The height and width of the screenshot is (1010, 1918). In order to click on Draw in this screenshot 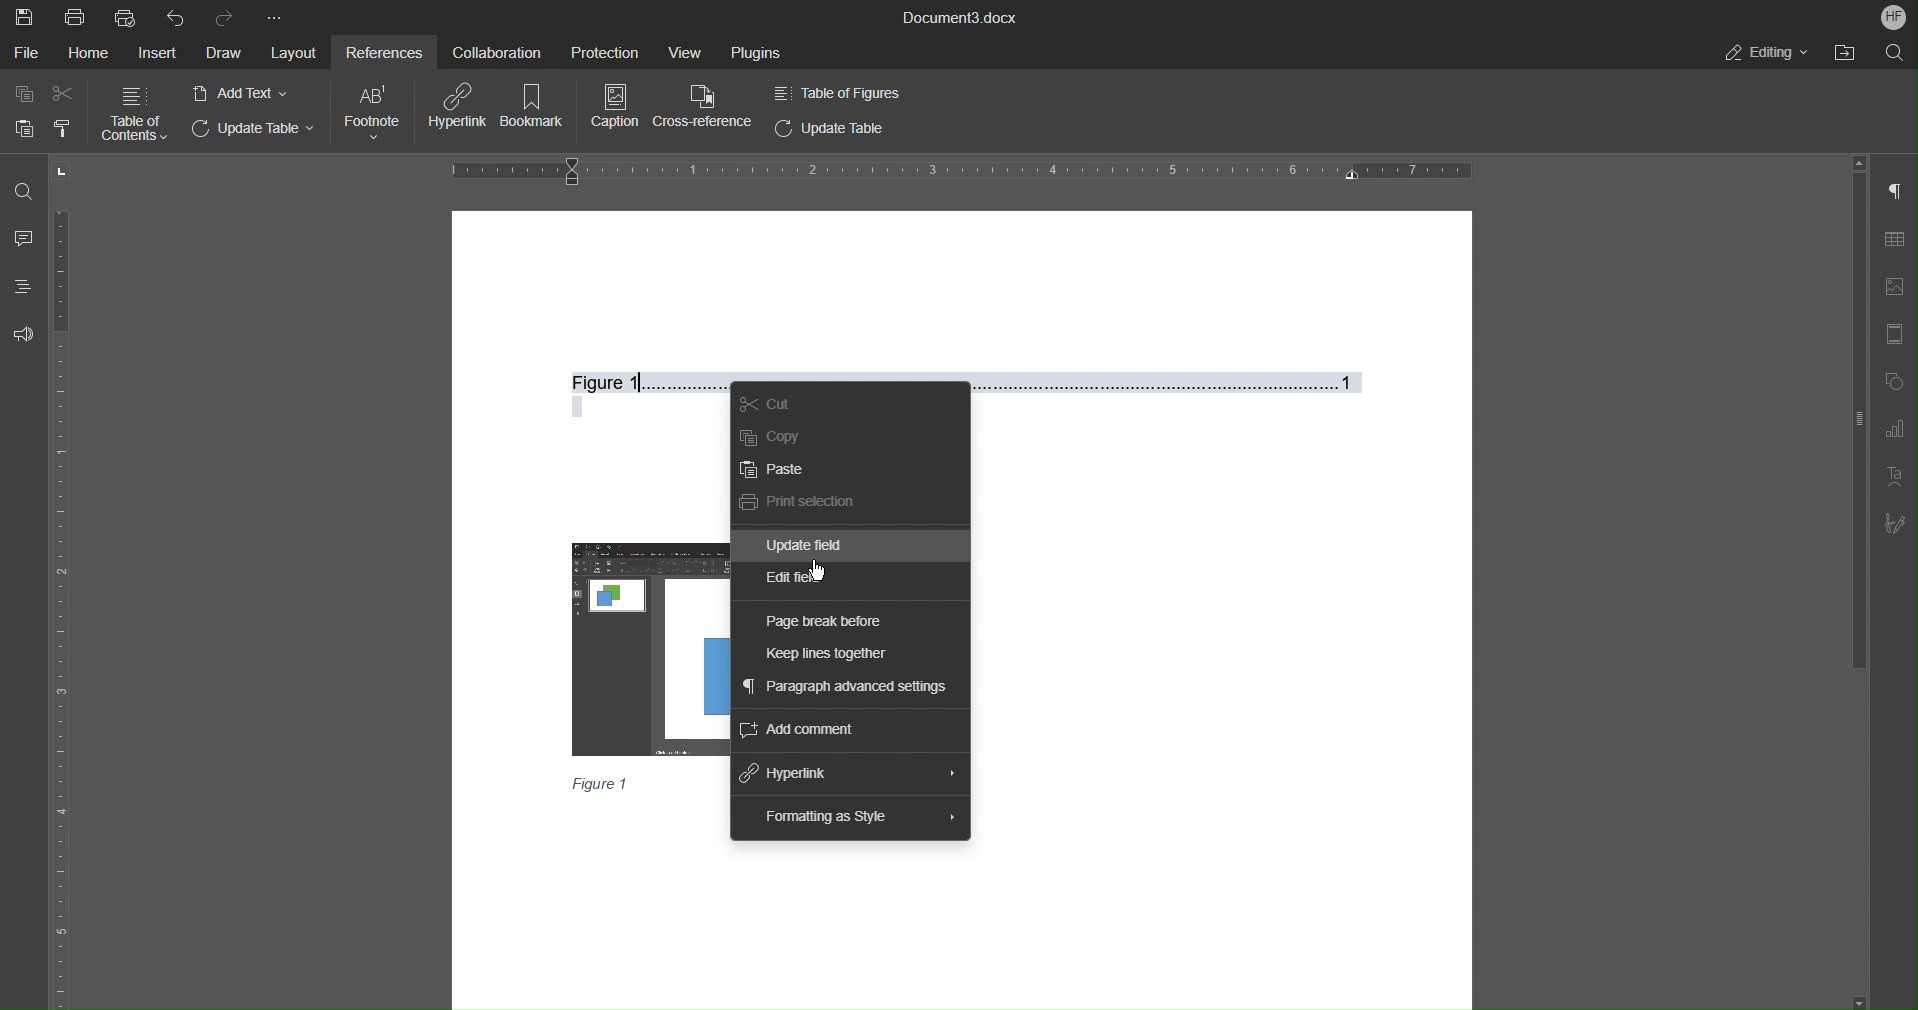, I will do `click(221, 53)`.